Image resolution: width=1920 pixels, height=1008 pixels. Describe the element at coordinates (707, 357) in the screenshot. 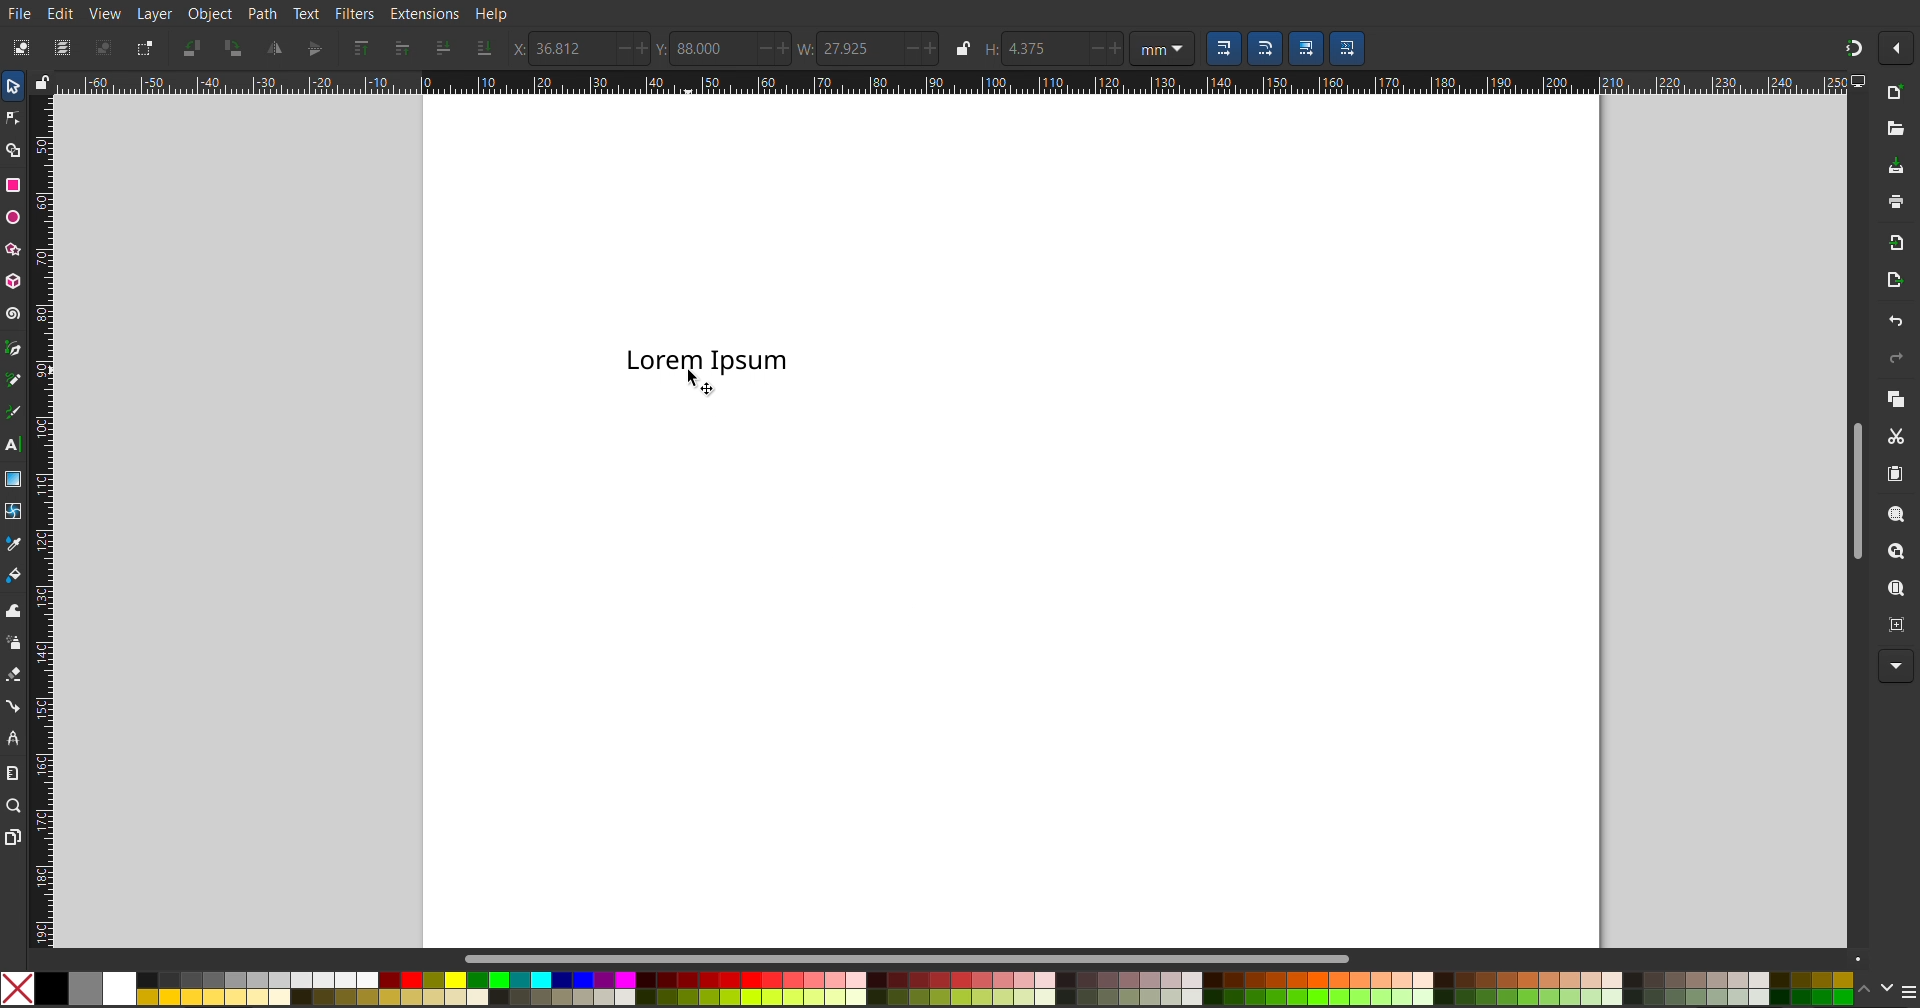

I see `Lorem Ipsum` at that location.